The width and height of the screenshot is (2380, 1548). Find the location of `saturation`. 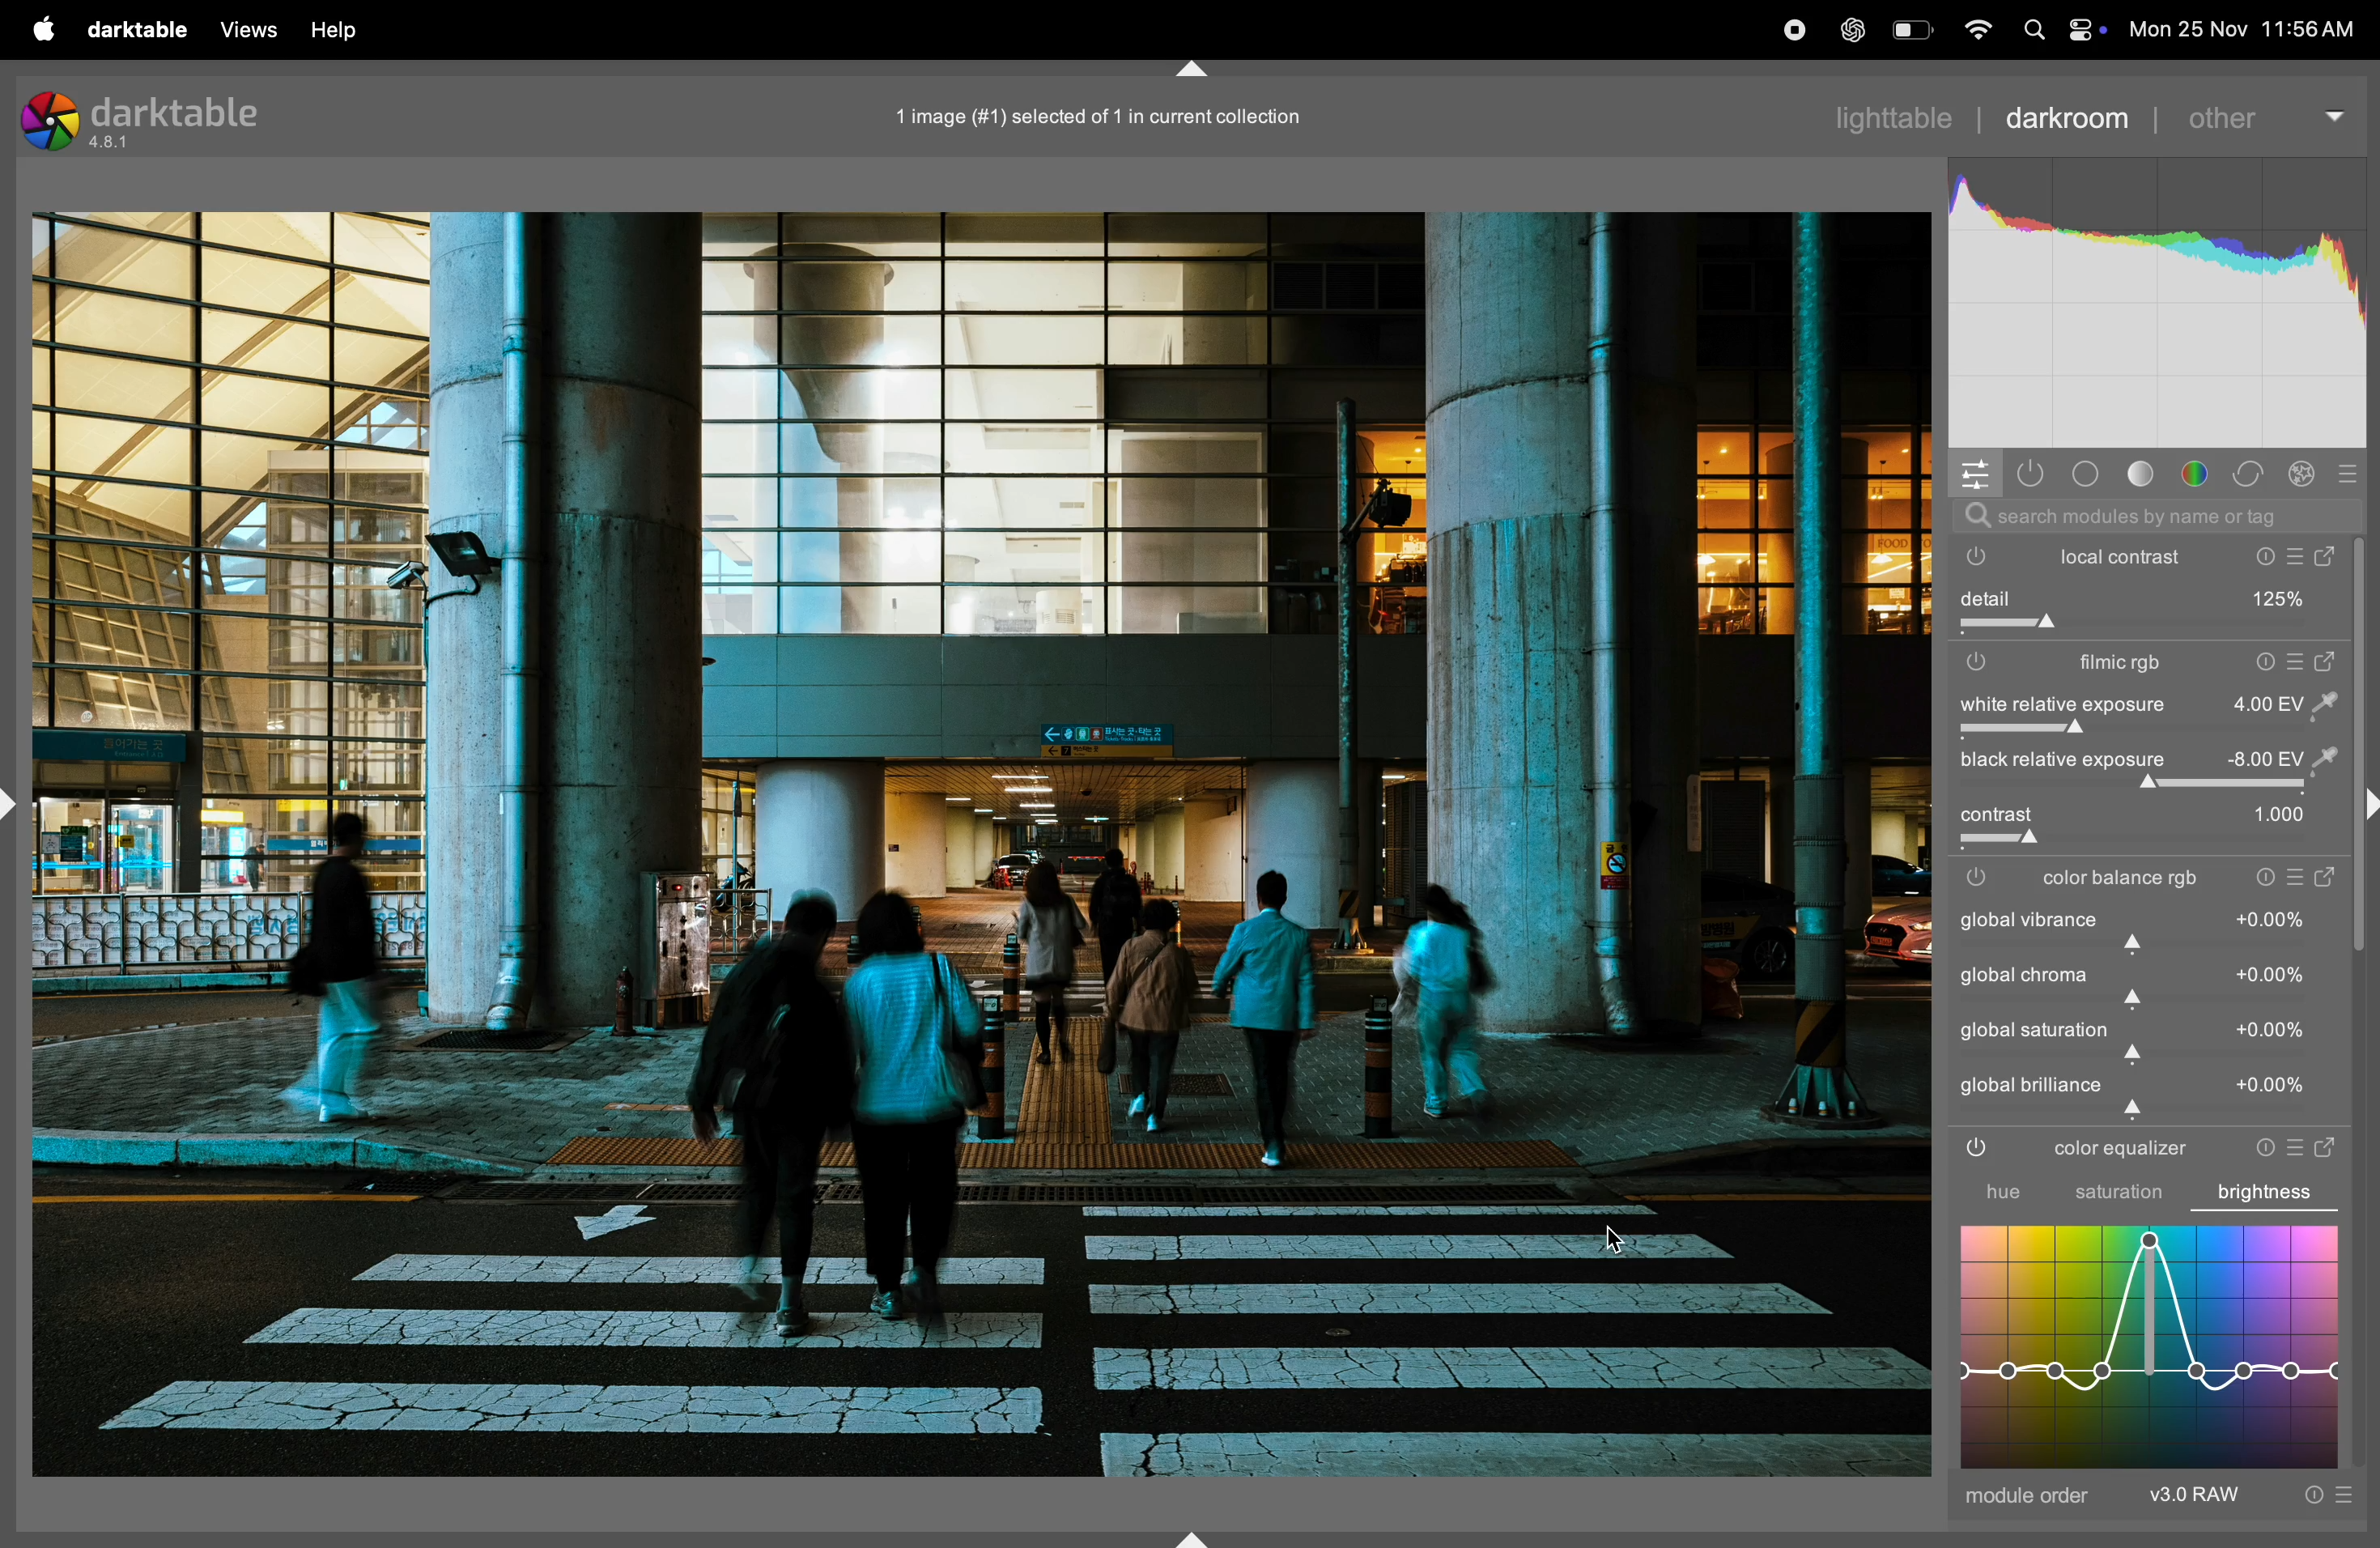

saturation is located at coordinates (2117, 1195).